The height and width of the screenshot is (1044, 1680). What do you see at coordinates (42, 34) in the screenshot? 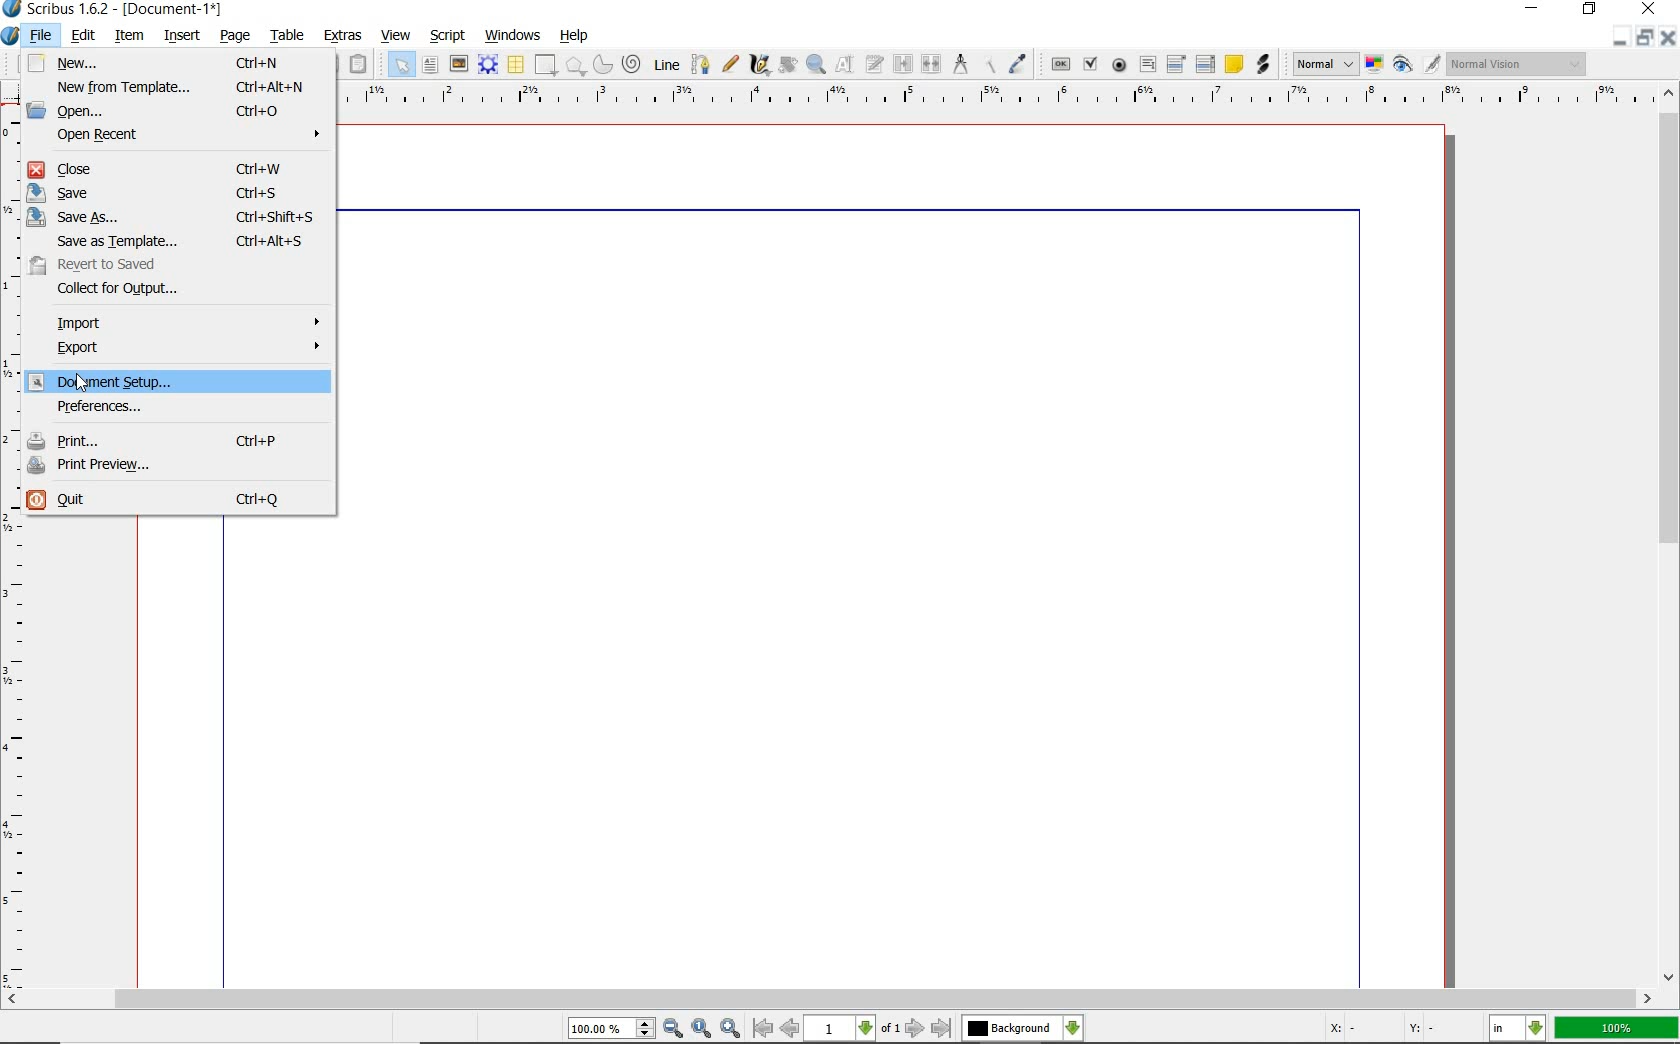
I see `file` at bounding box center [42, 34].